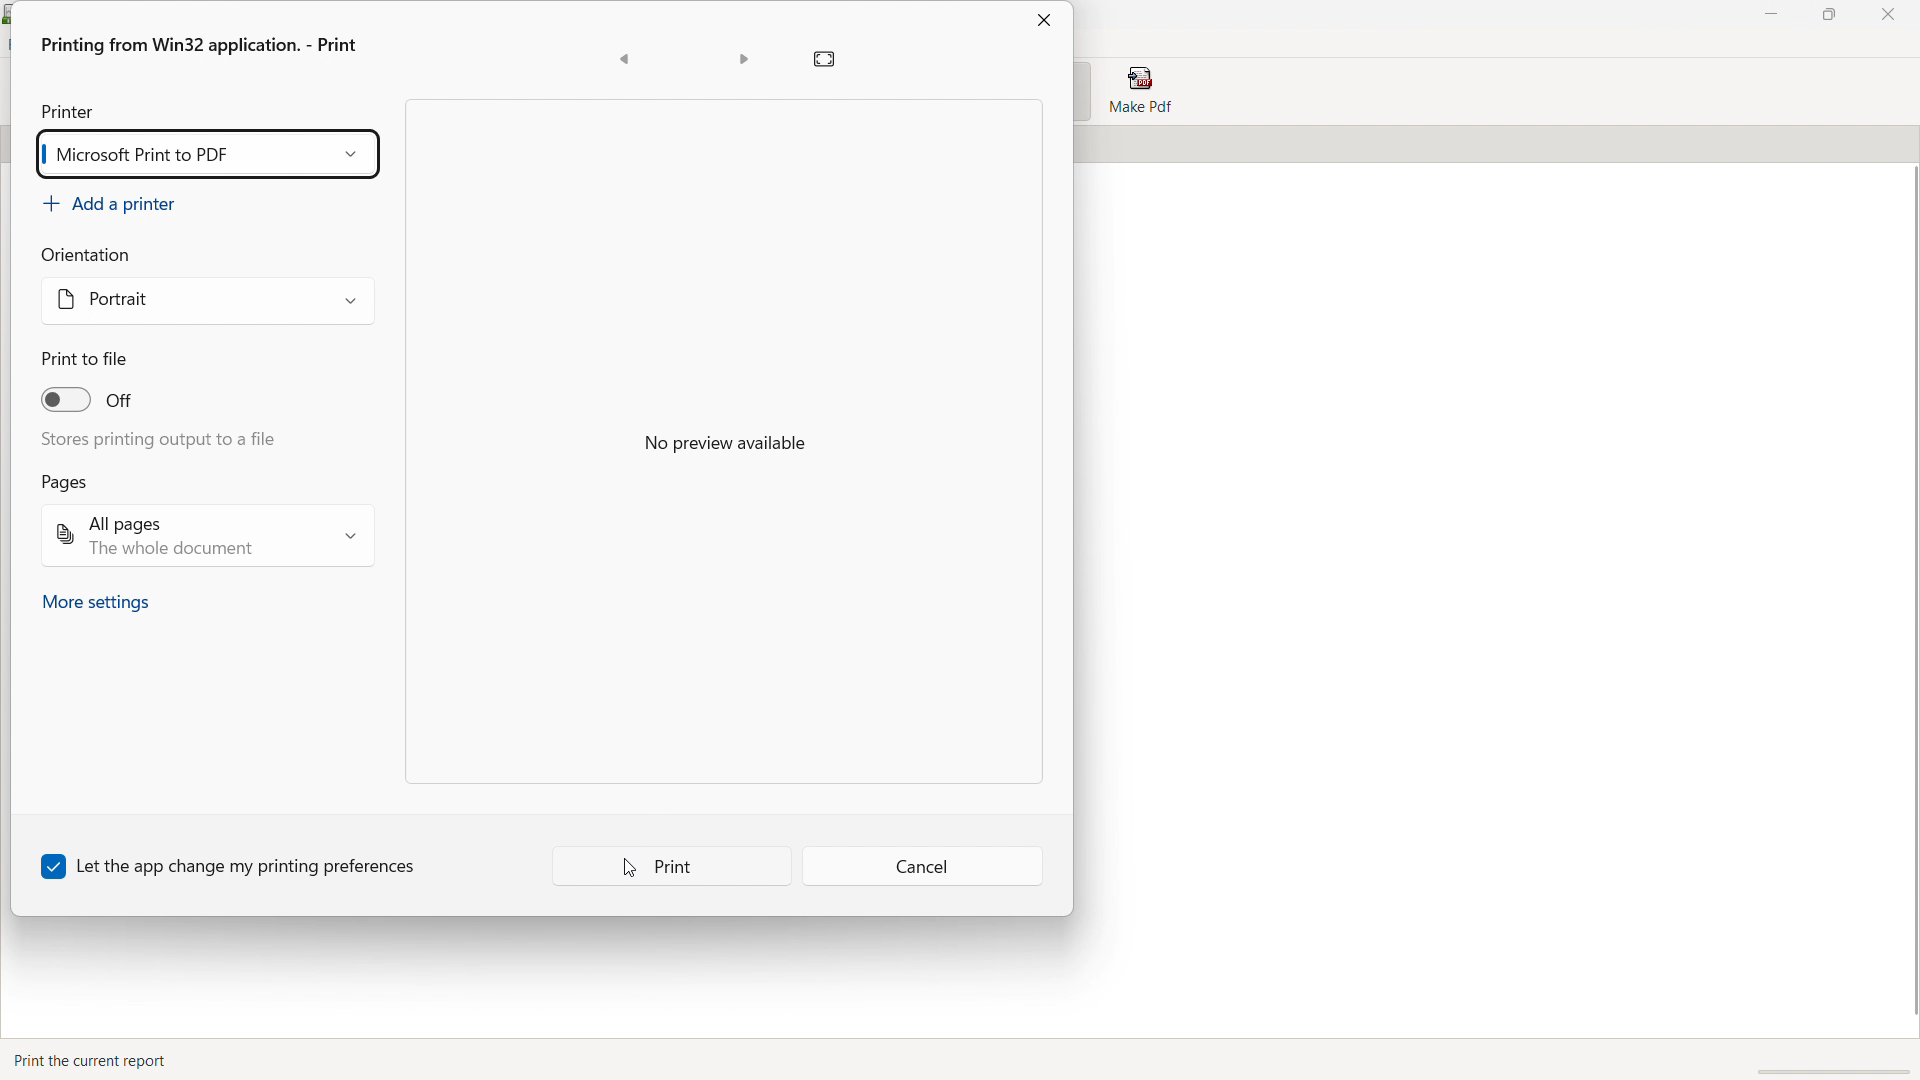  What do you see at coordinates (198, 46) in the screenshot?
I see `print dialogbox` at bounding box center [198, 46].